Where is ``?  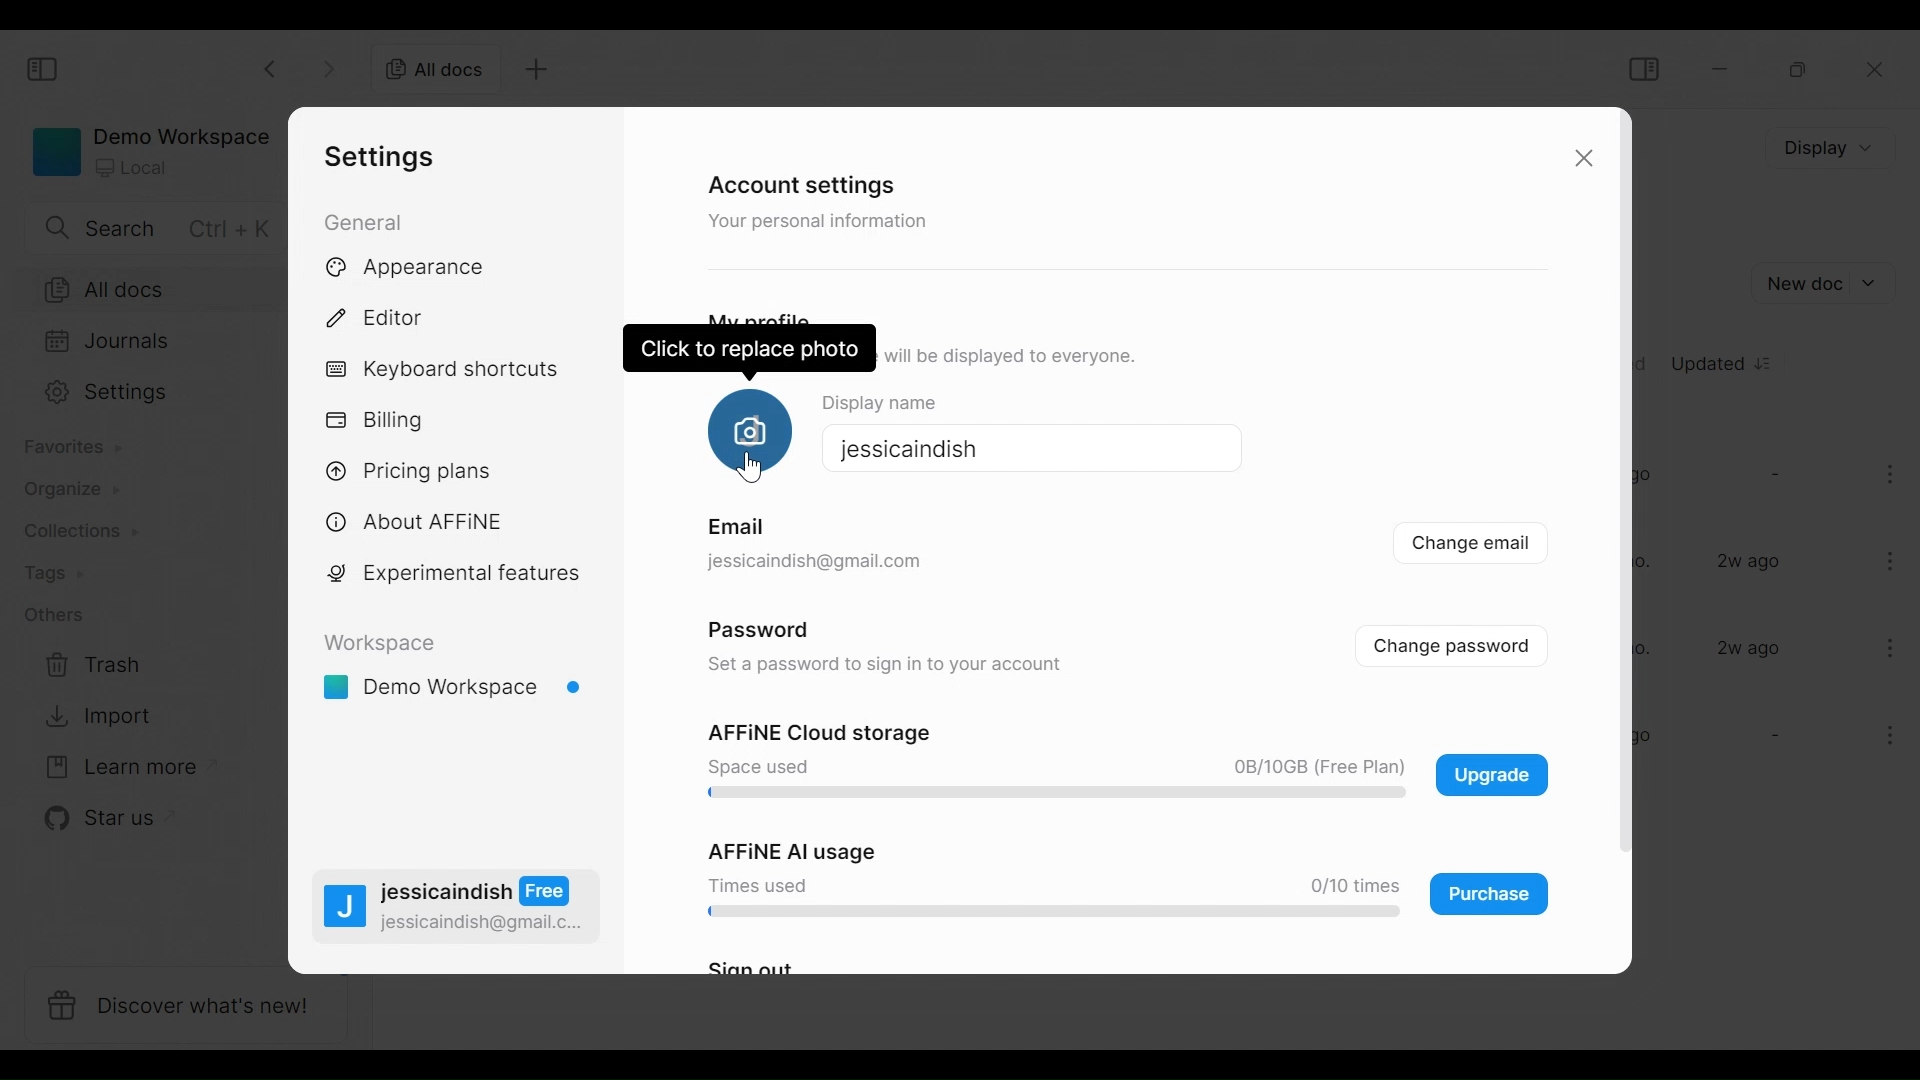  is located at coordinates (886, 664).